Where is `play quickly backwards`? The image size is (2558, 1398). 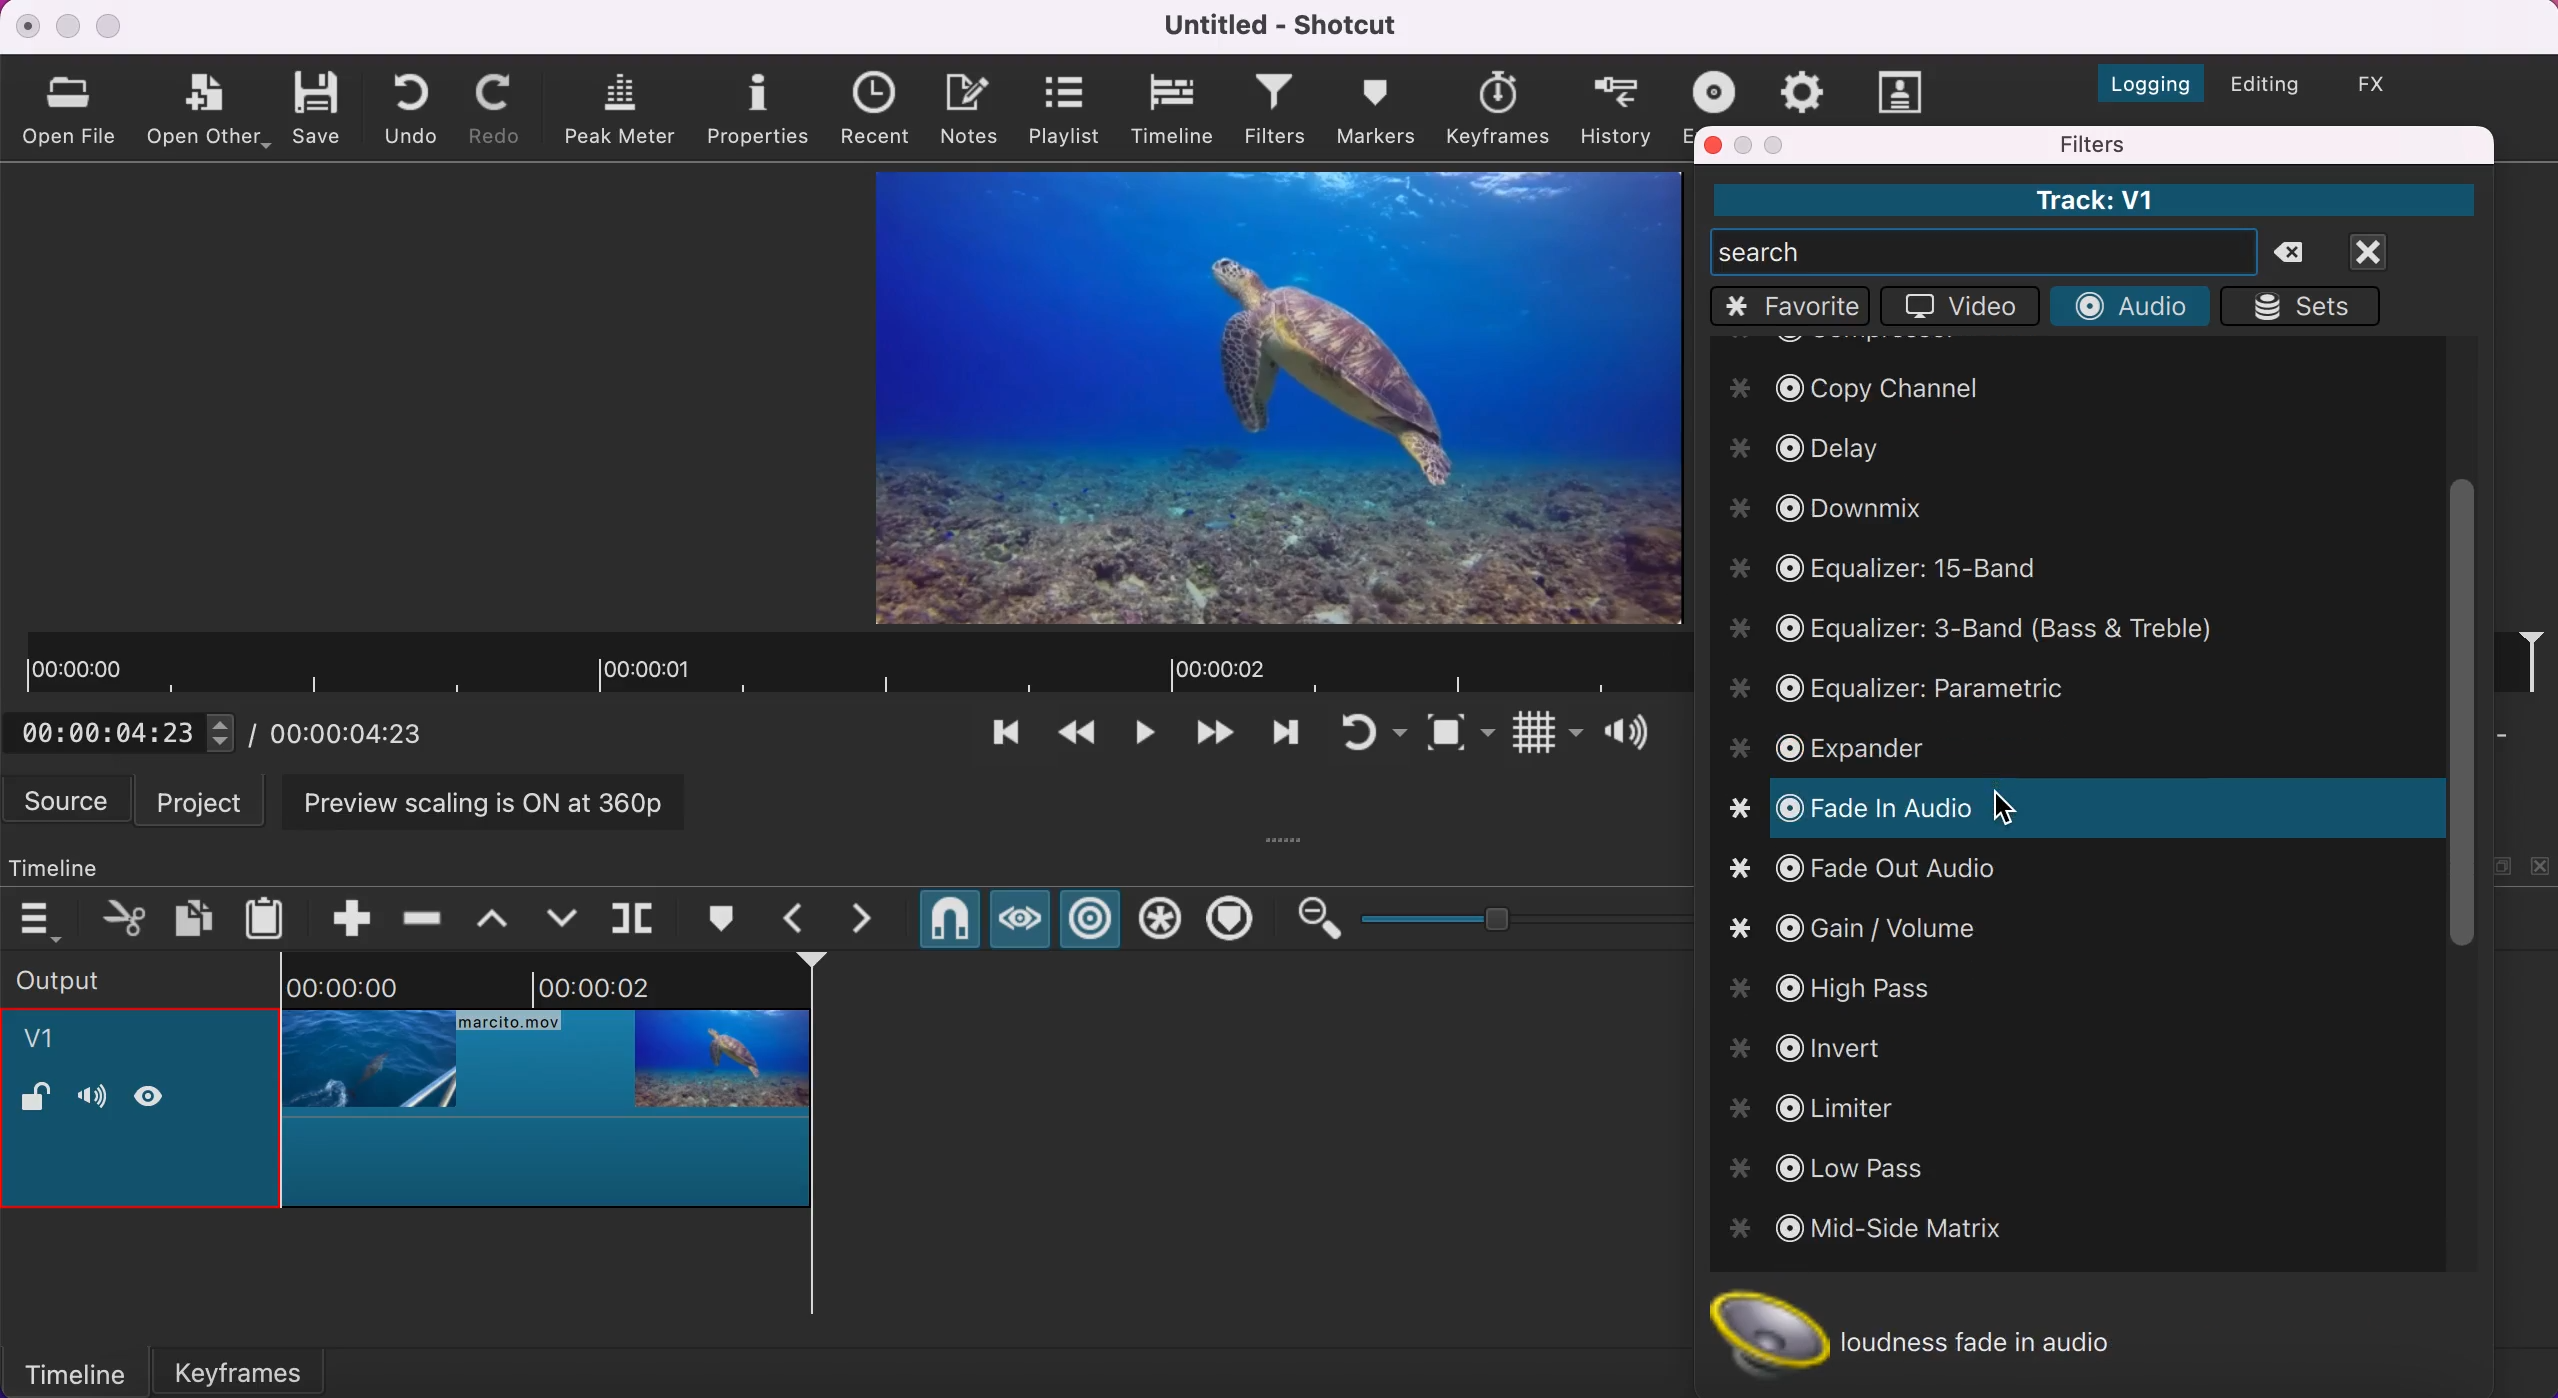
play quickly backwards is located at coordinates (1074, 738).